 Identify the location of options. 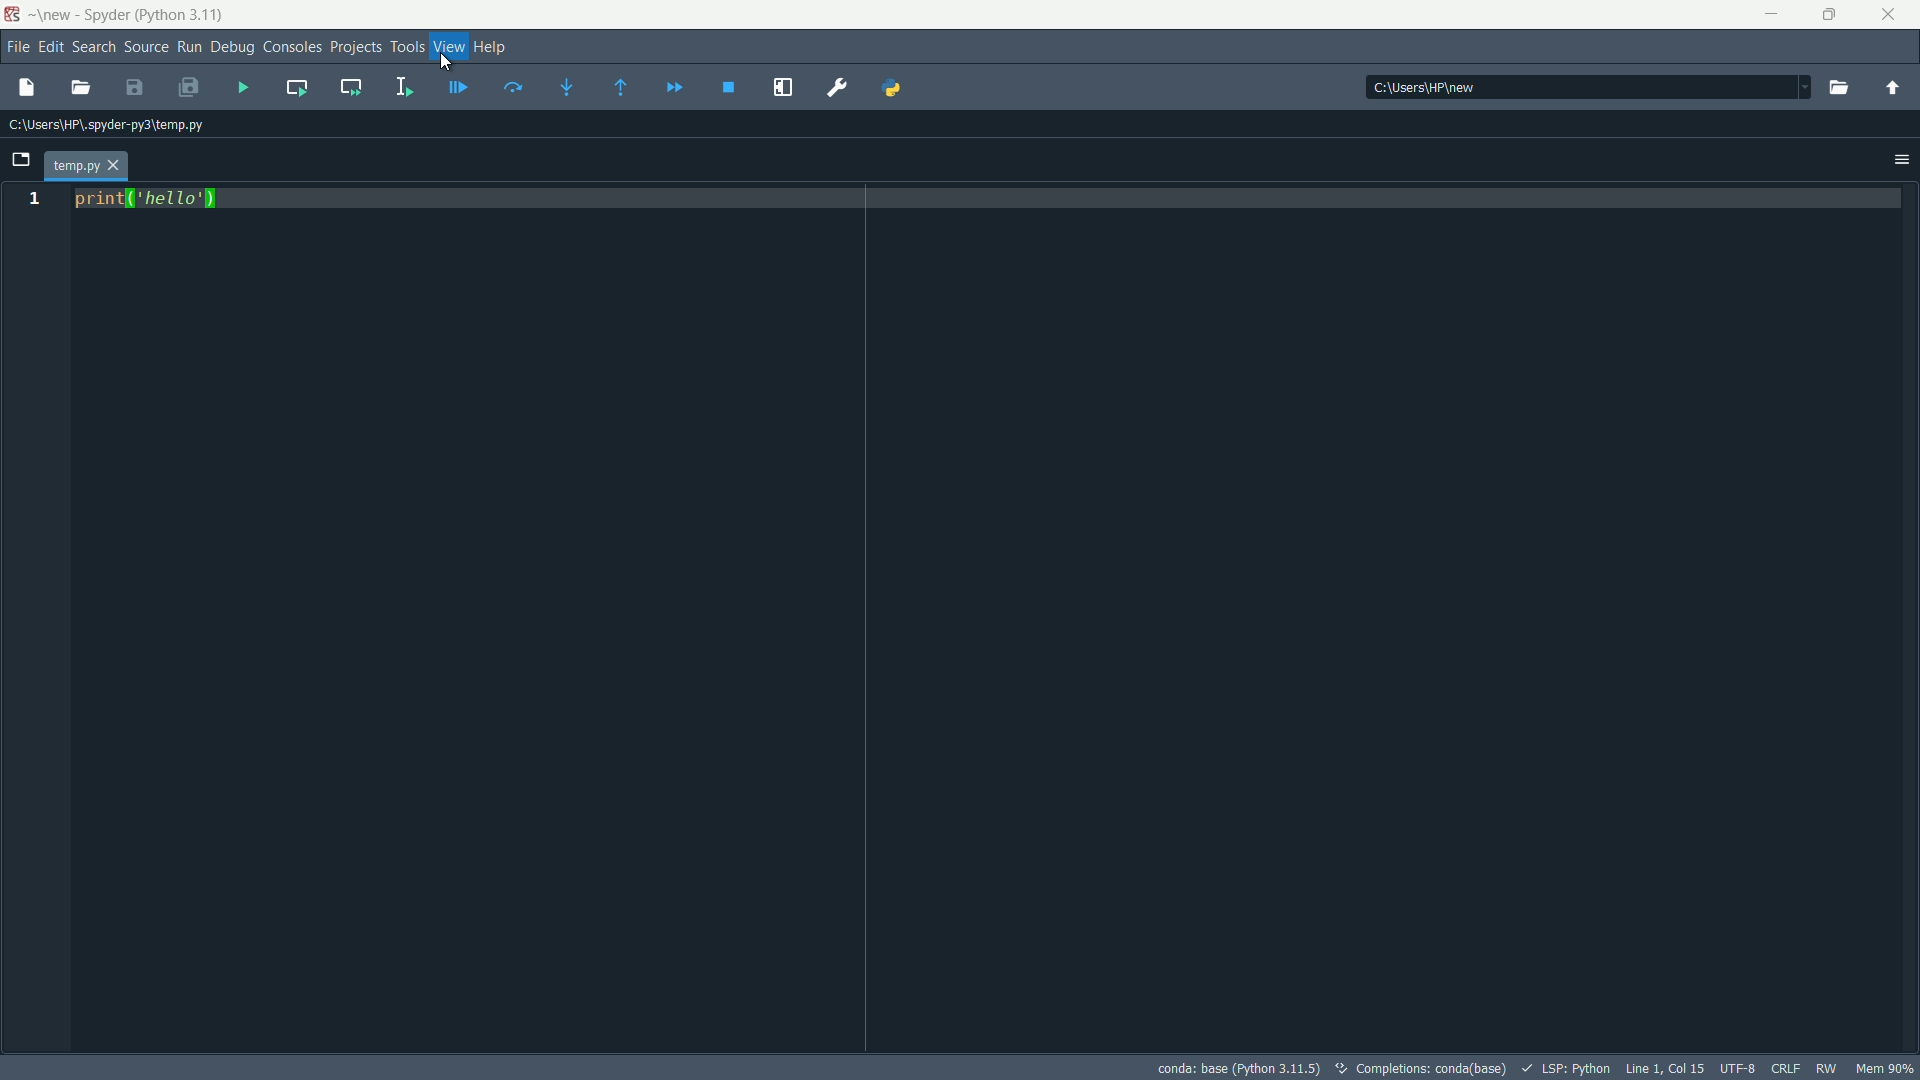
(1902, 160).